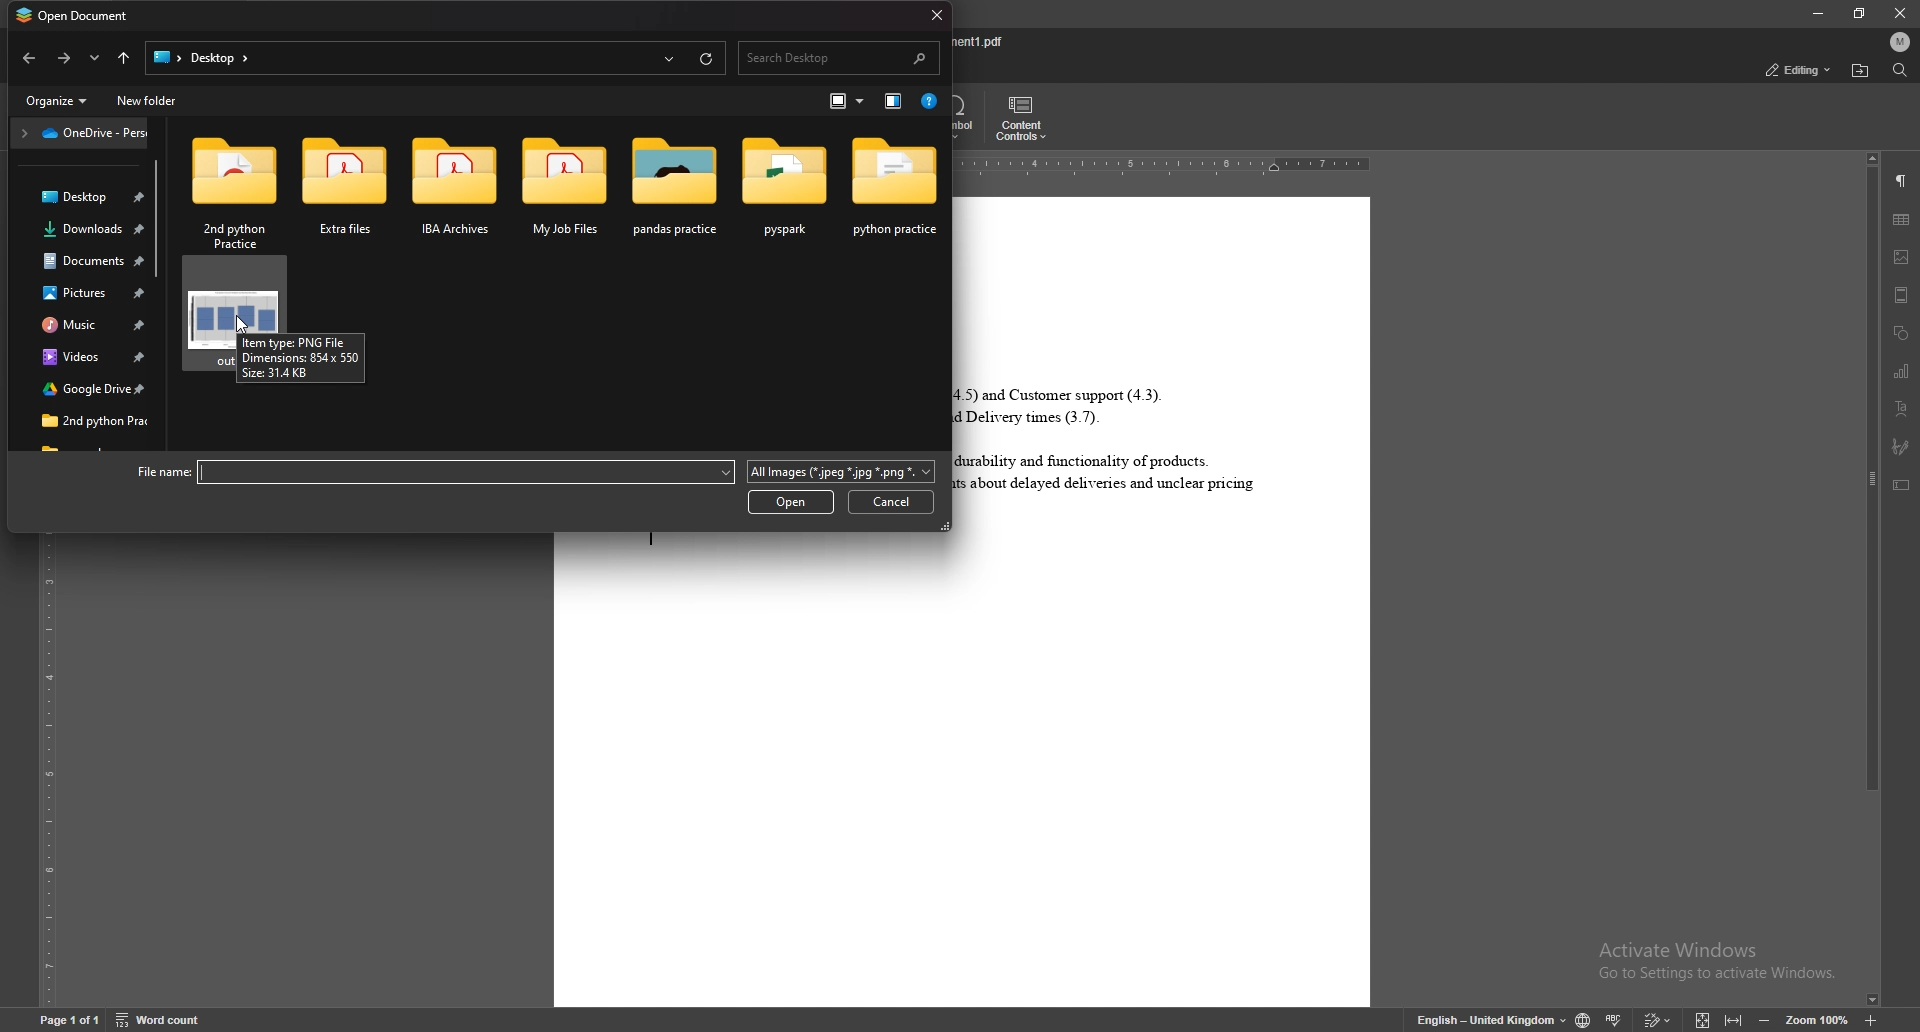  What do you see at coordinates (1861, 14) in the screenshot?
I see `resize` at bounding box center [1861, 14].